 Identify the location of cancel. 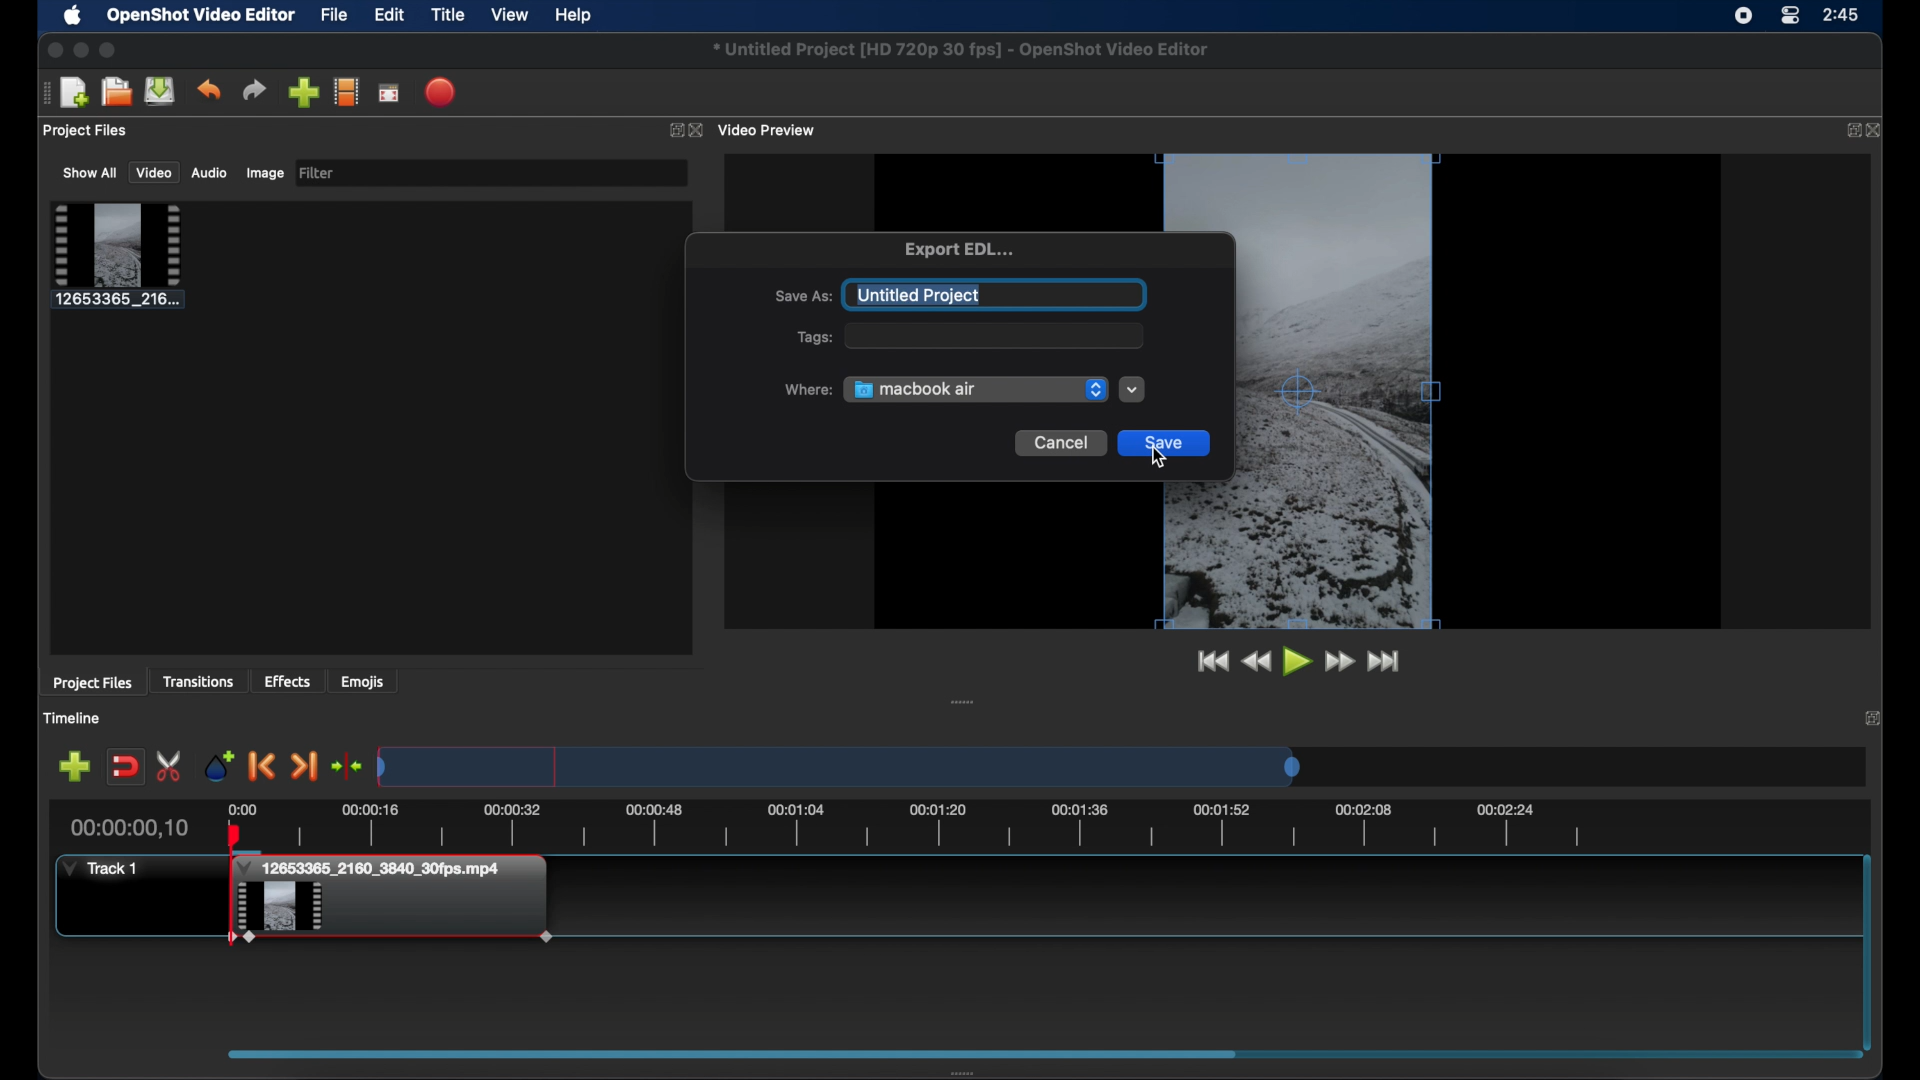
(1059, 443).